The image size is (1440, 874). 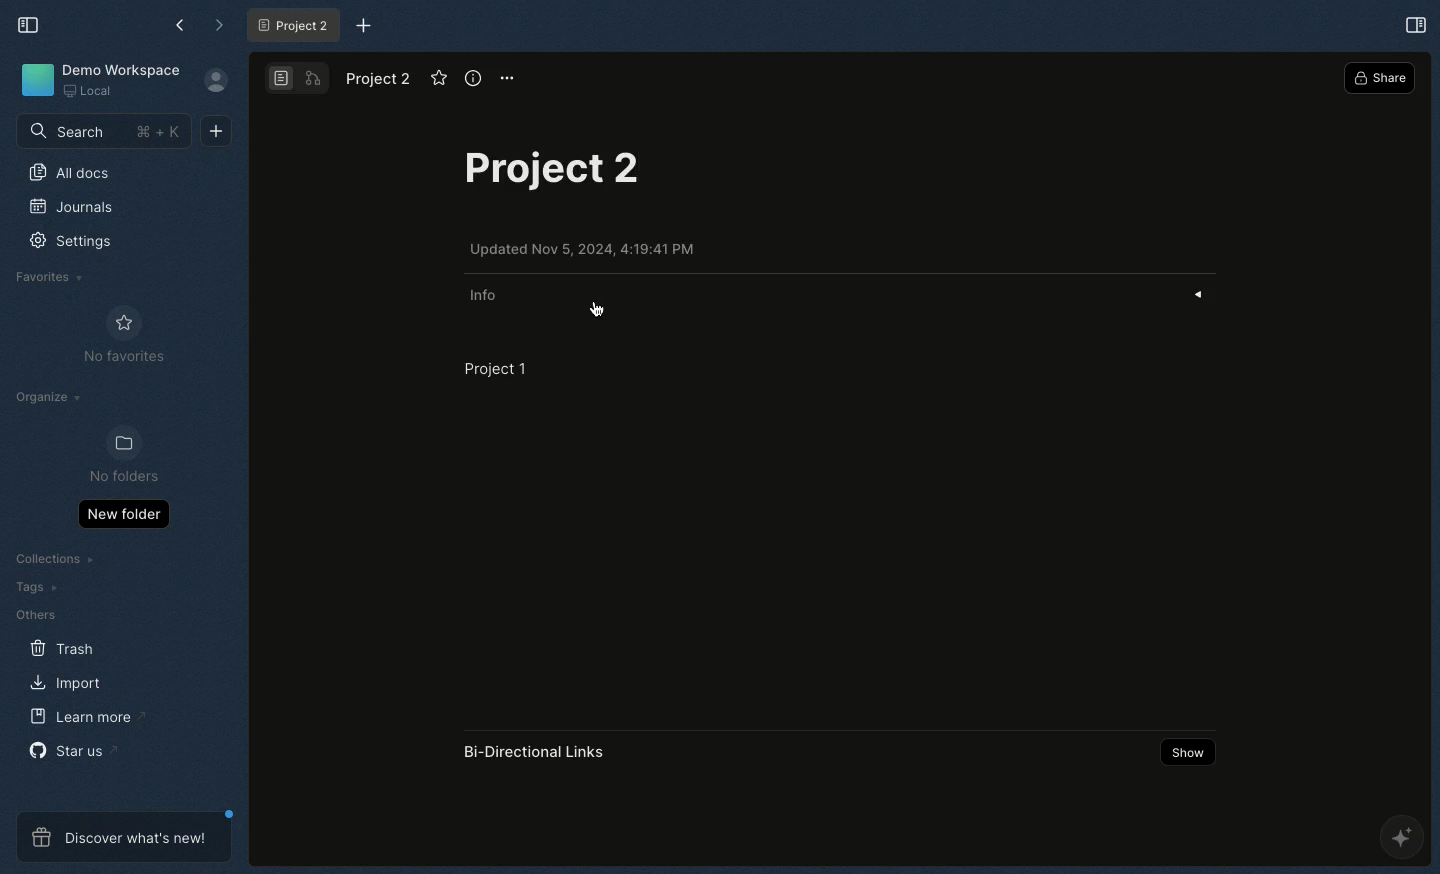 What do you see at coordinates (1205, 293) in the screenshot?
I see `Hide` at bounding box center [1205, 293].